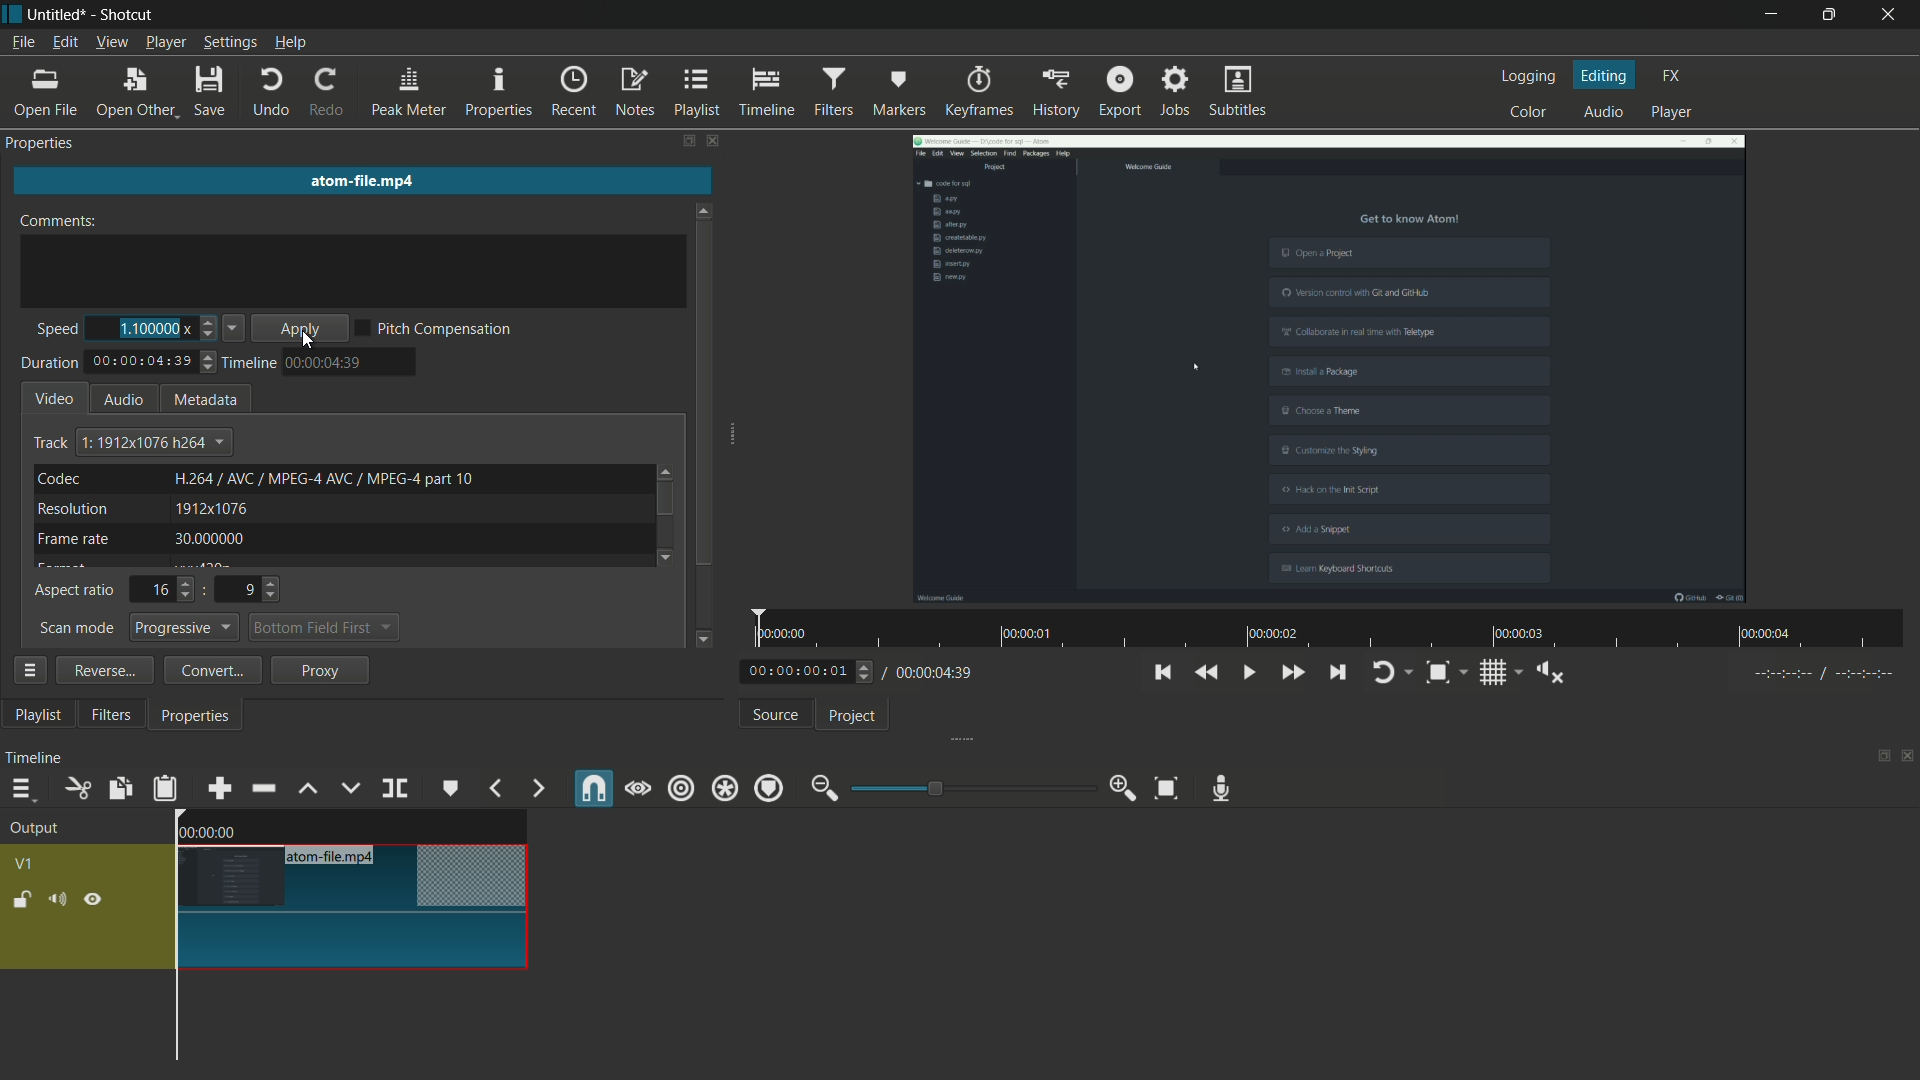  What do you see at coordinates (141, 362) in the screenshot?
I see `total time` at bounding box center [141, 362].